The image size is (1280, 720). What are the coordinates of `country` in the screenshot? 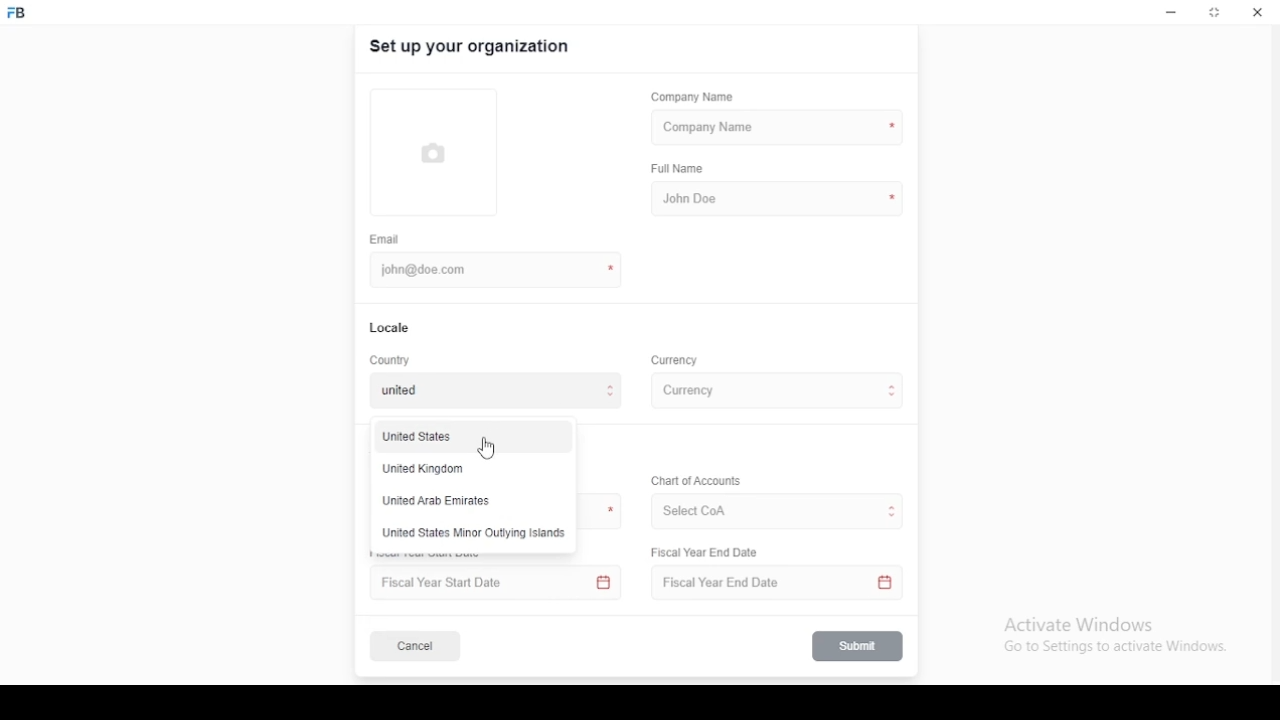 It's located at (392, 361).